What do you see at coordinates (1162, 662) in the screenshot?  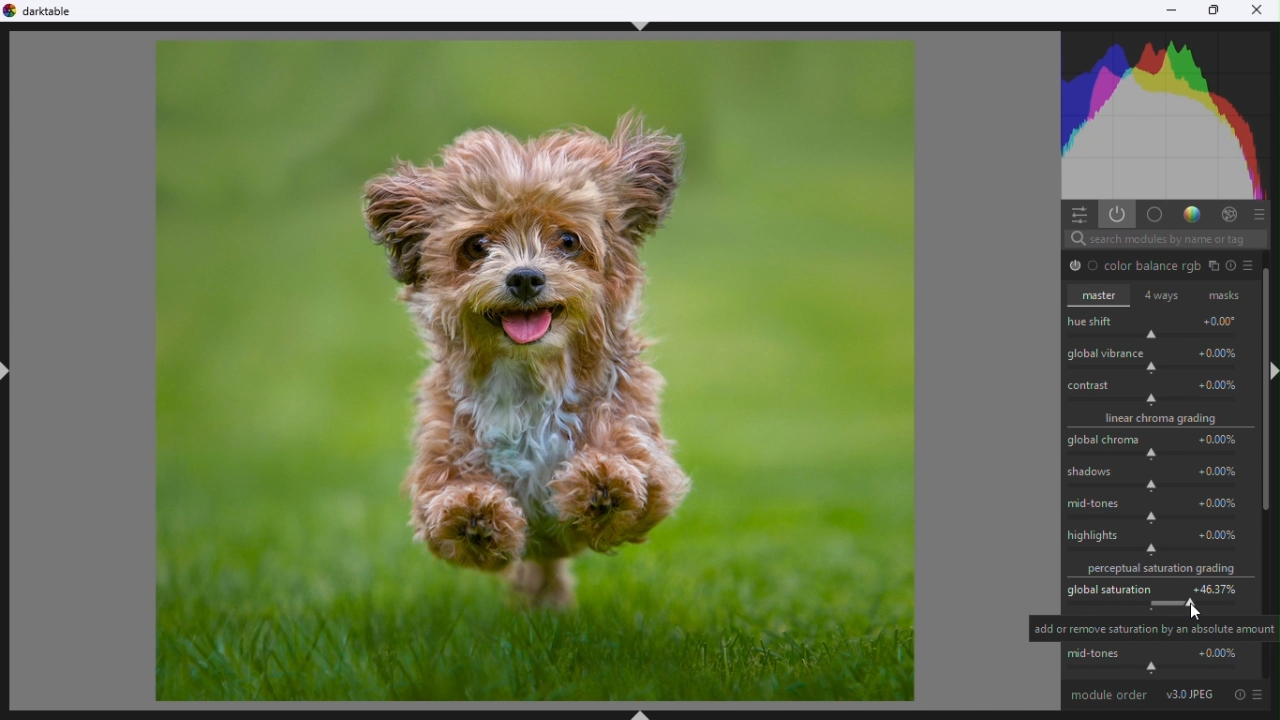 I see `Mid tones` at bounding box center [1162, 662].